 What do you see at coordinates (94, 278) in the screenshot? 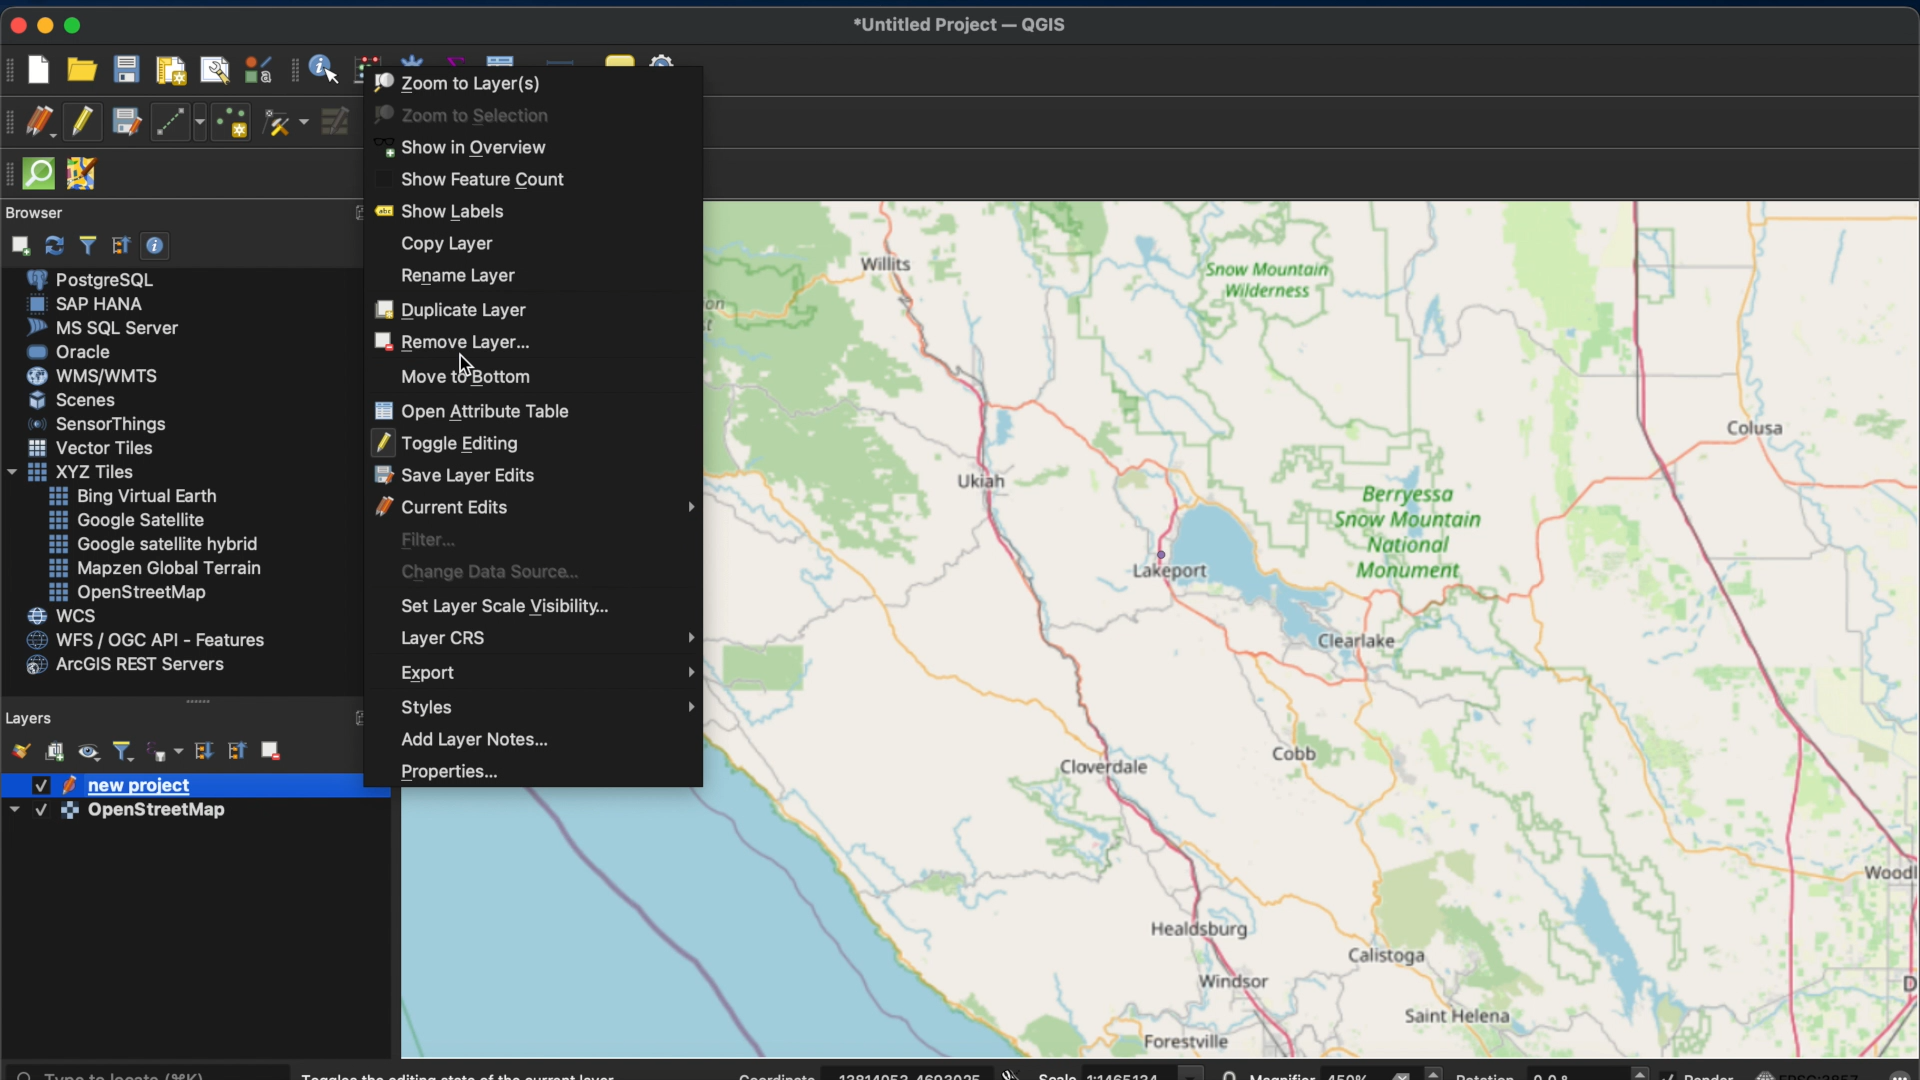
I see `postergre sql` at bounding box center [94, 278].